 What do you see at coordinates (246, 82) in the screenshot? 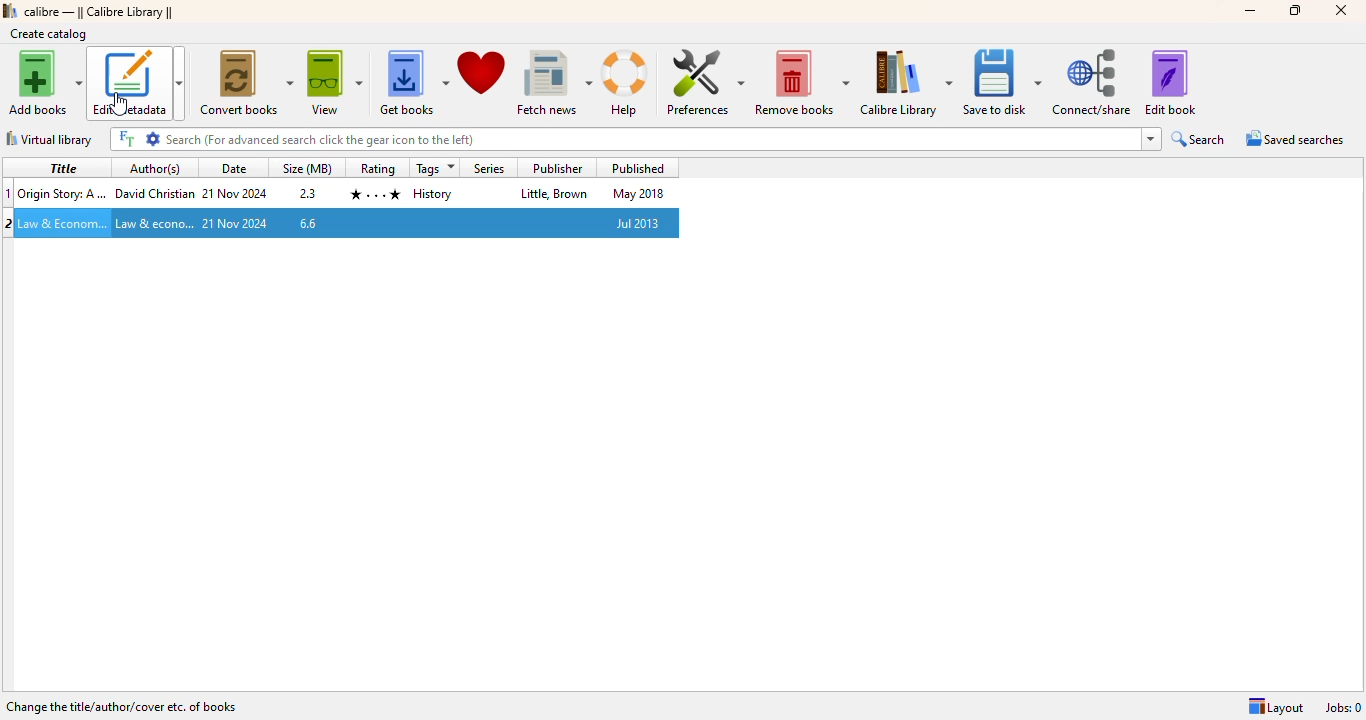
I see `convert books` at bounding box center [246, 82].